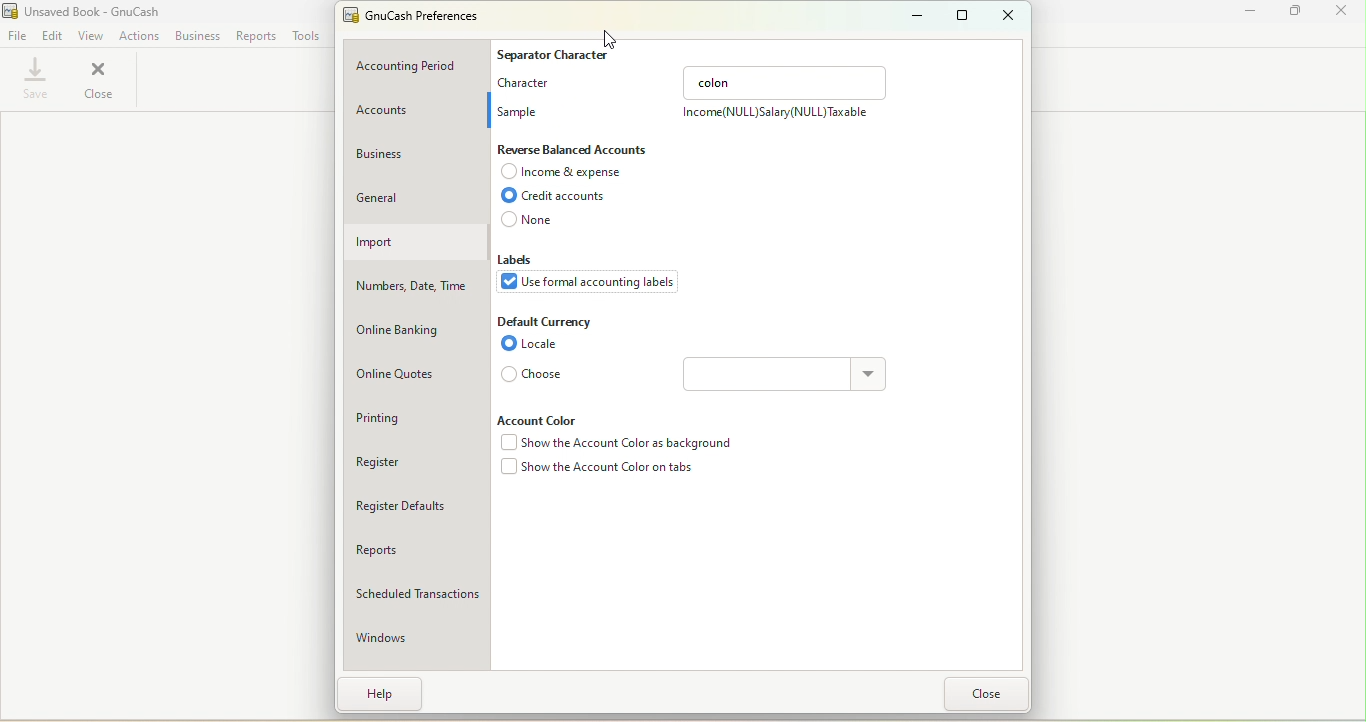 Image resolution: width=1366 pixels, height=722 pixels. What do you see at coordinates (786, 82) in the screenshot?
I see `Text box` at bounding box center [786, 82].